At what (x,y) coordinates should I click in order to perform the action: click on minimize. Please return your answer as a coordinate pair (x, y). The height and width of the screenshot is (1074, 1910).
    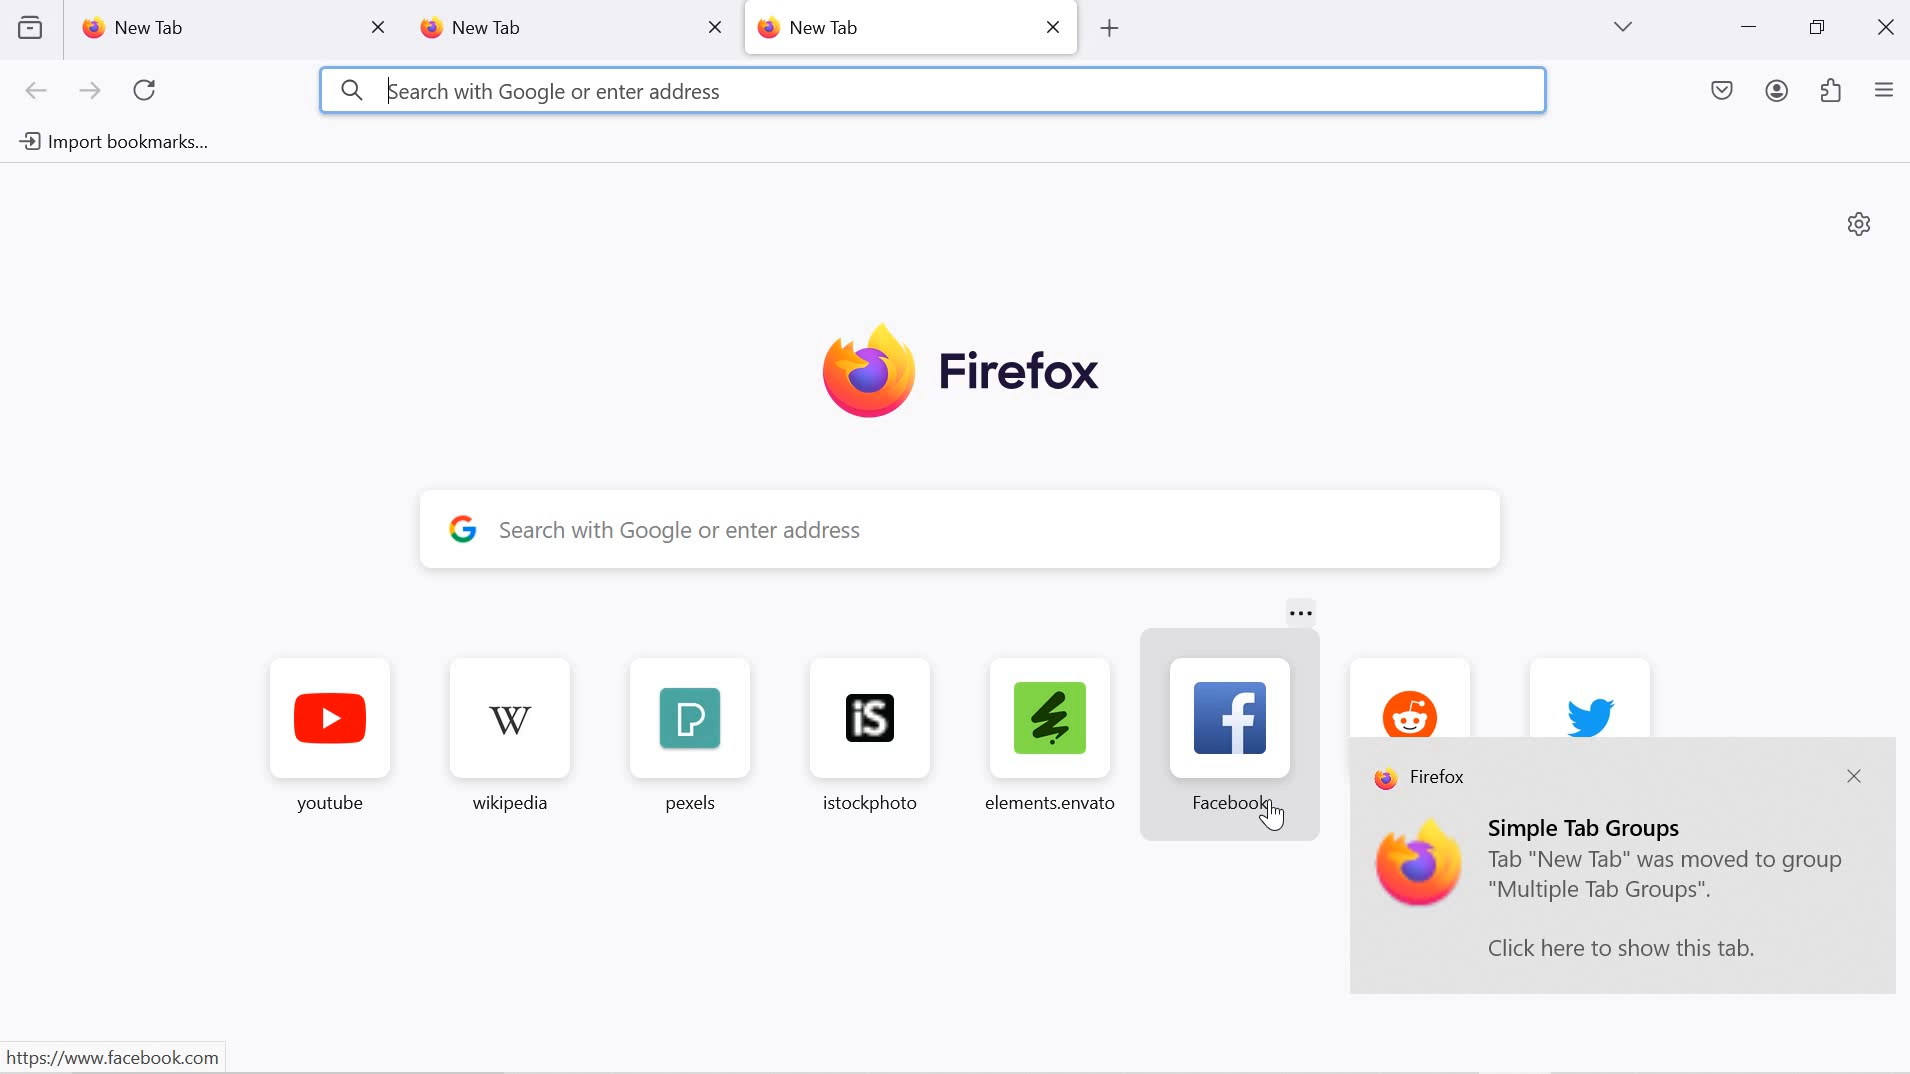
    Looking at the image, I should click on (1749, 29).